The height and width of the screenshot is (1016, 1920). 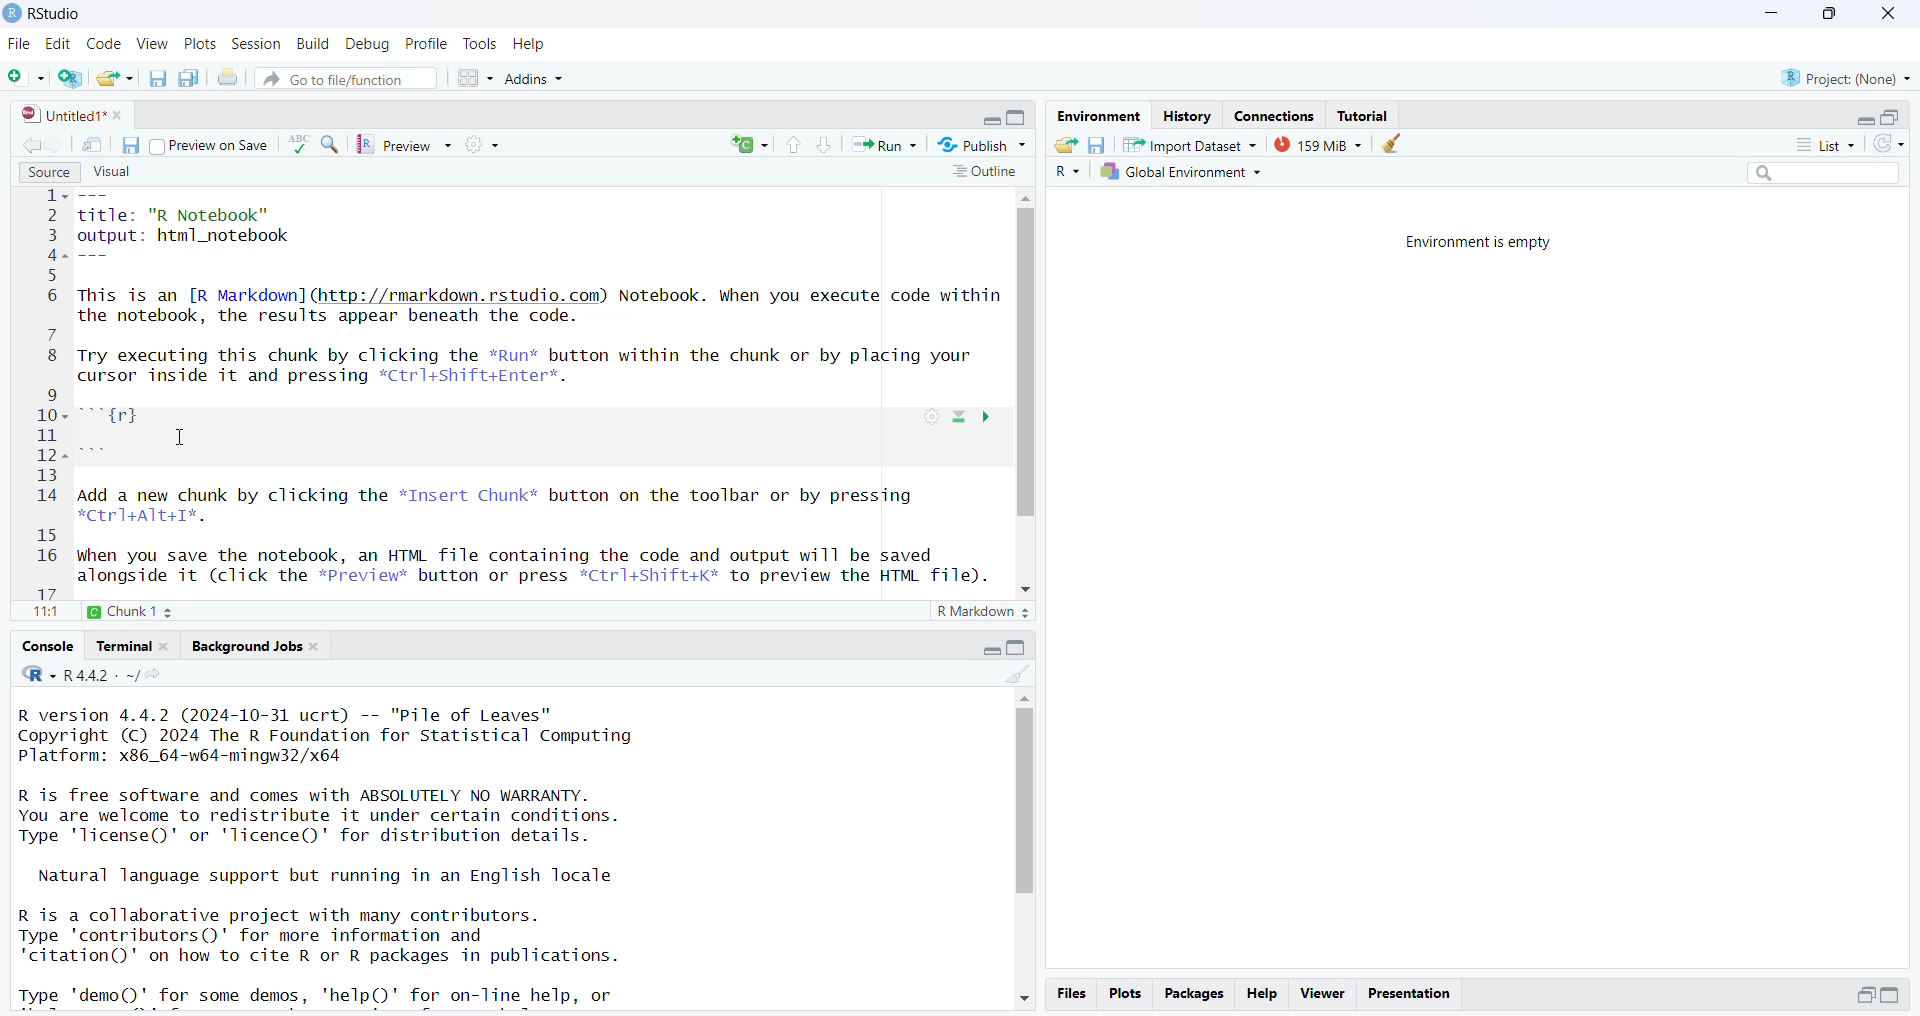 I want to click on debug, so click(x=370, y=45).